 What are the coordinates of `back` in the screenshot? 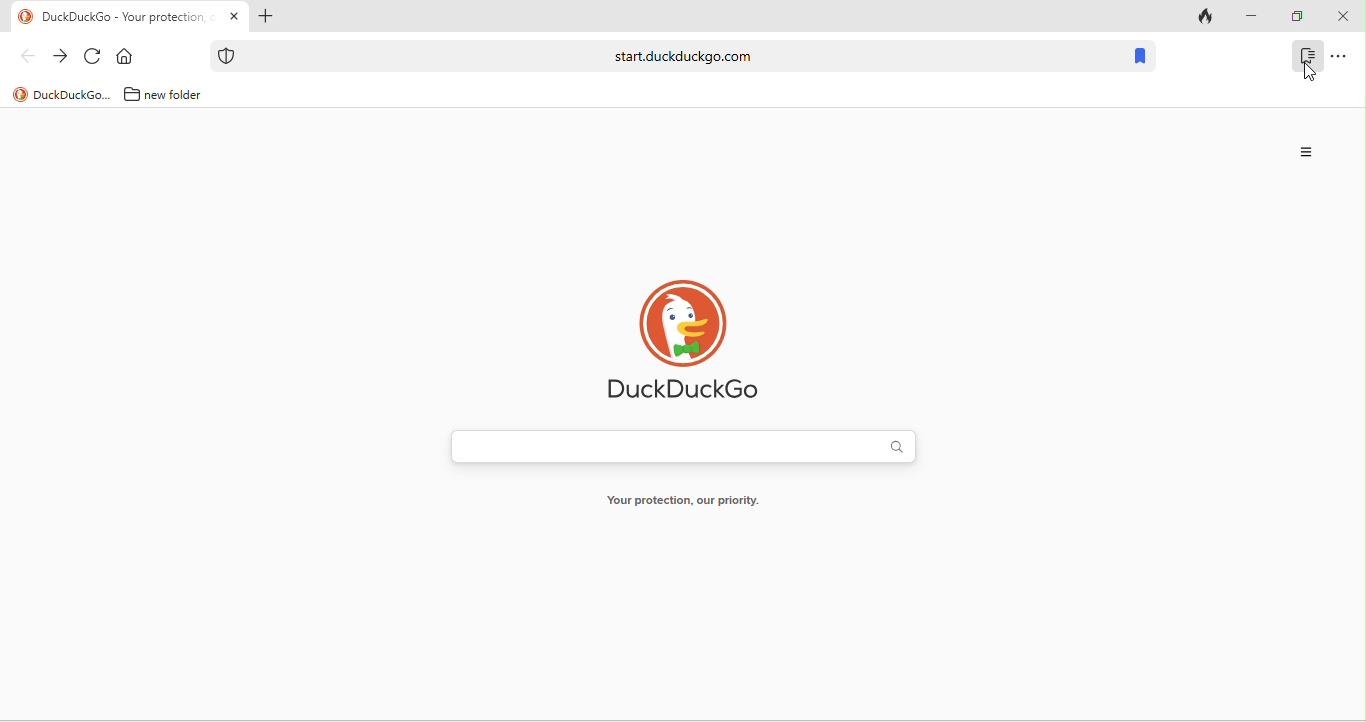 It's located at (27, 55).